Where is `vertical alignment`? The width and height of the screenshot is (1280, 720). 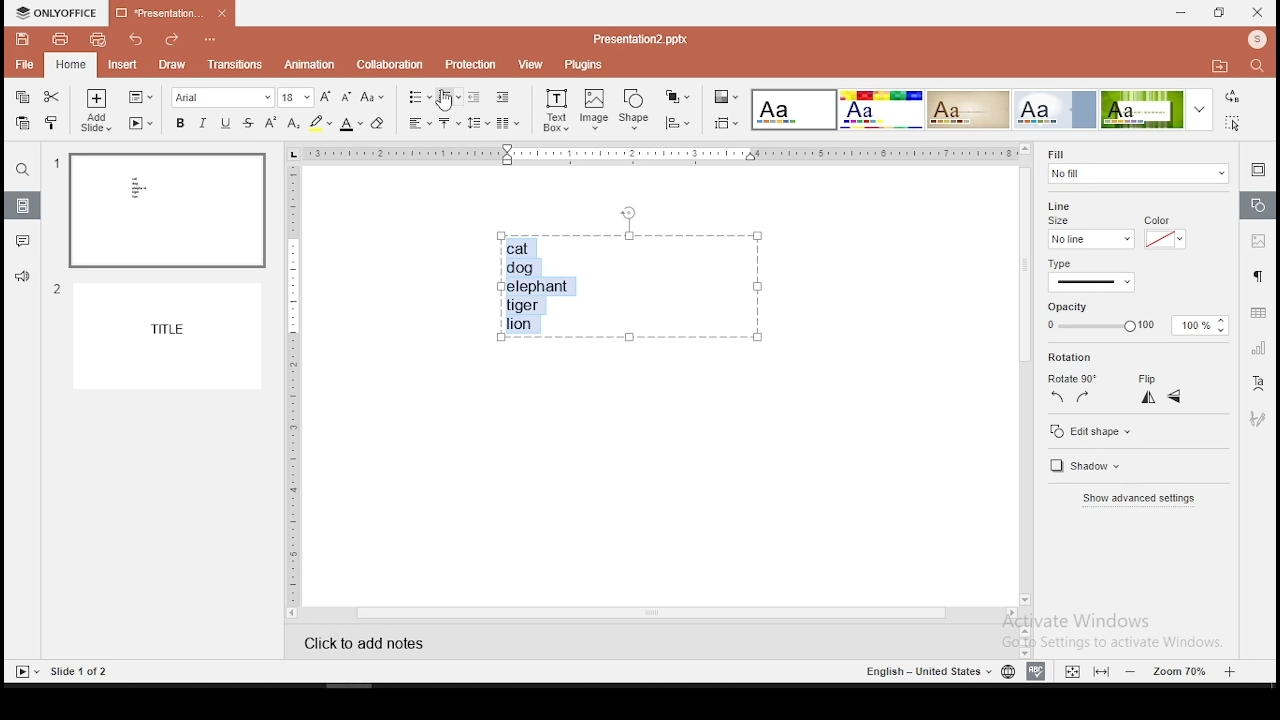 vertical alignment is located at coordinates (449, 122).